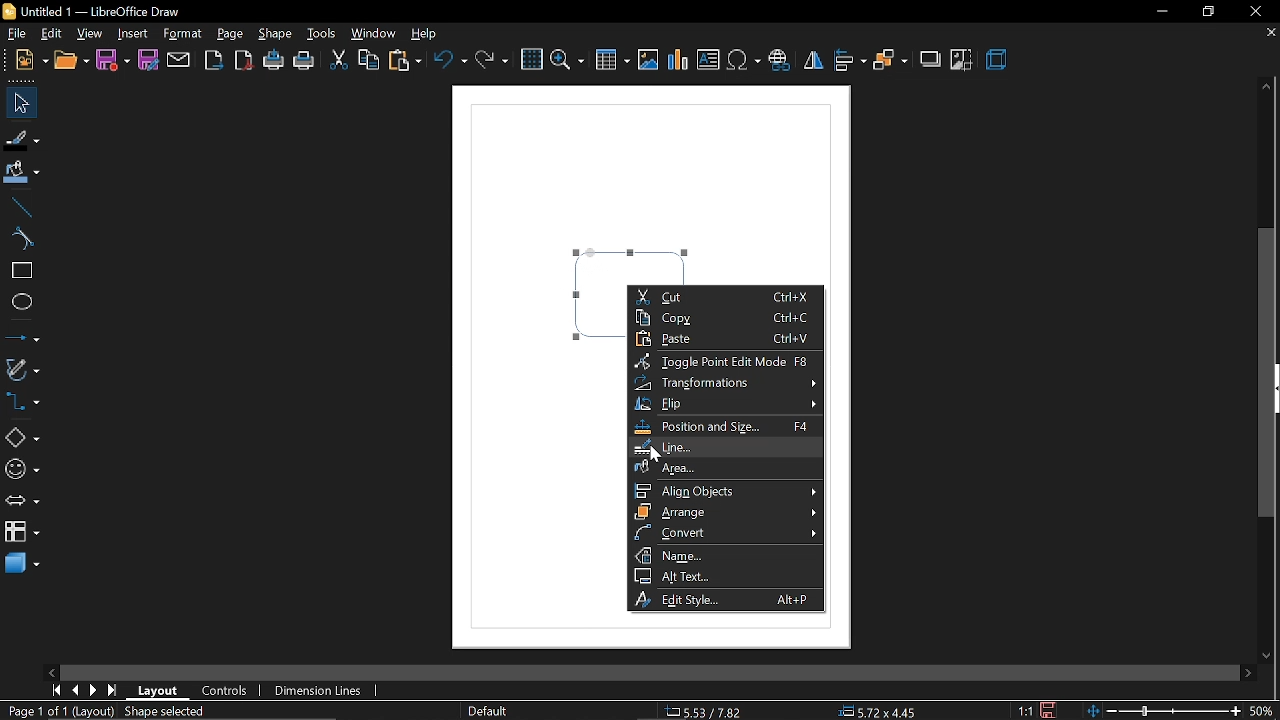 The width and height of the screenshot is (1280, 720). I want to click on change zoom, so click(1163, 712).